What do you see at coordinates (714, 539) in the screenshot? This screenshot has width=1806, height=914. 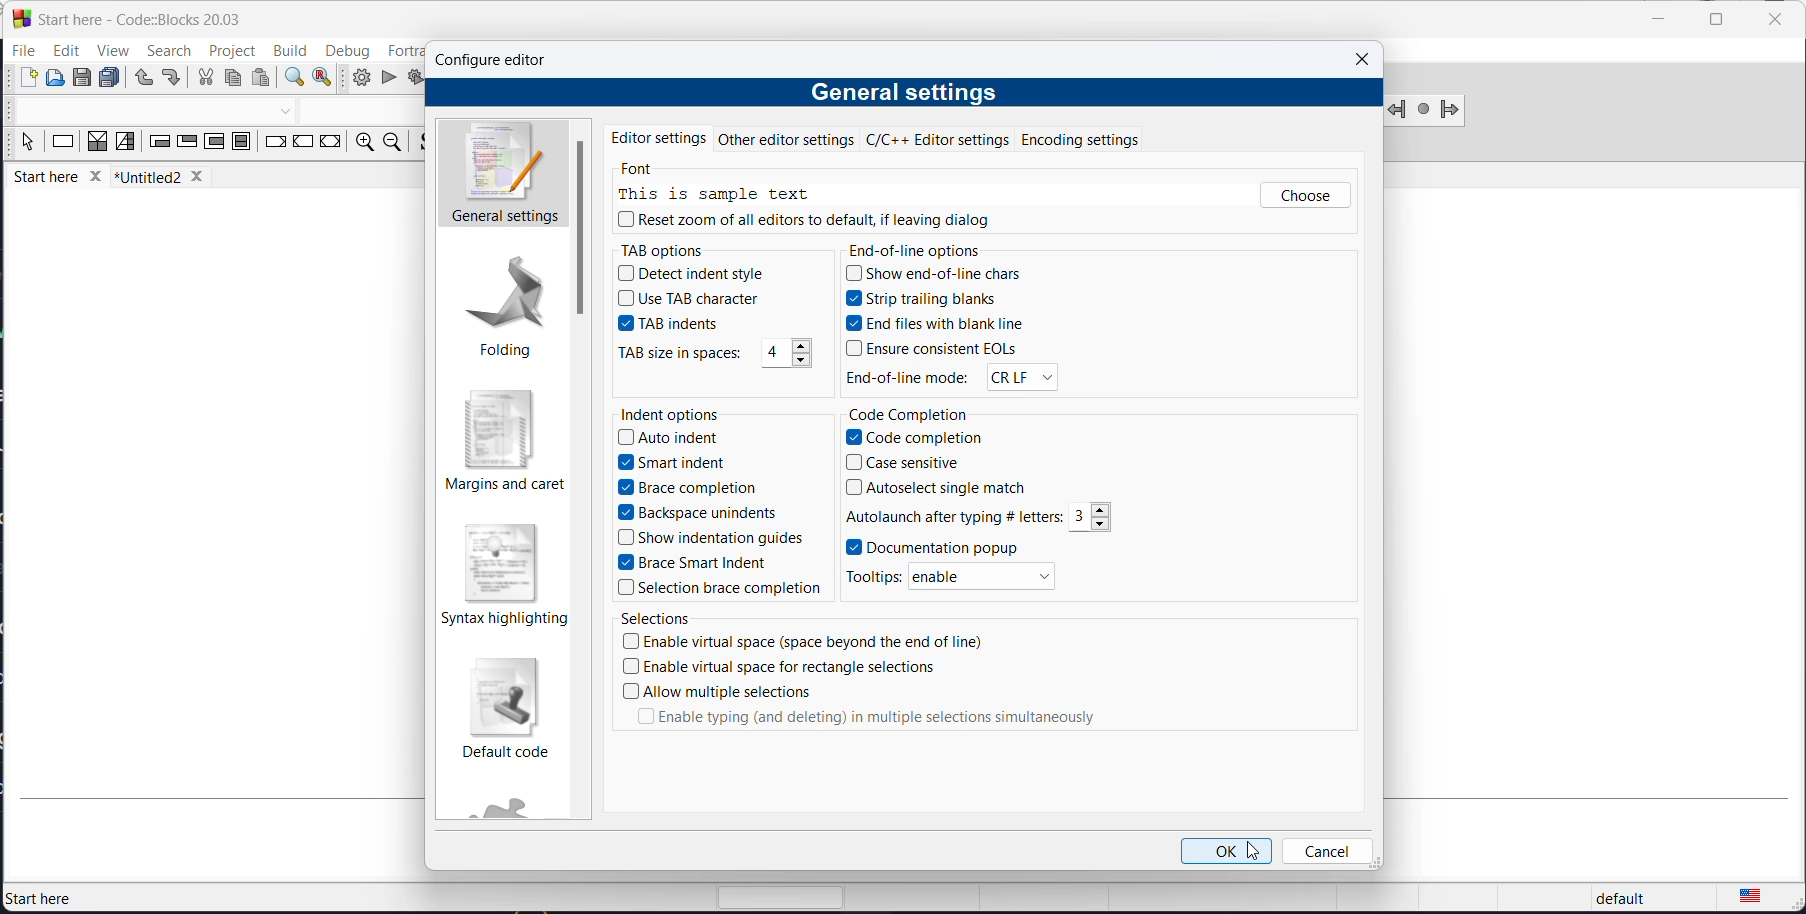 I see `show indentation guides checkbox` at bounding box center [714, 539].